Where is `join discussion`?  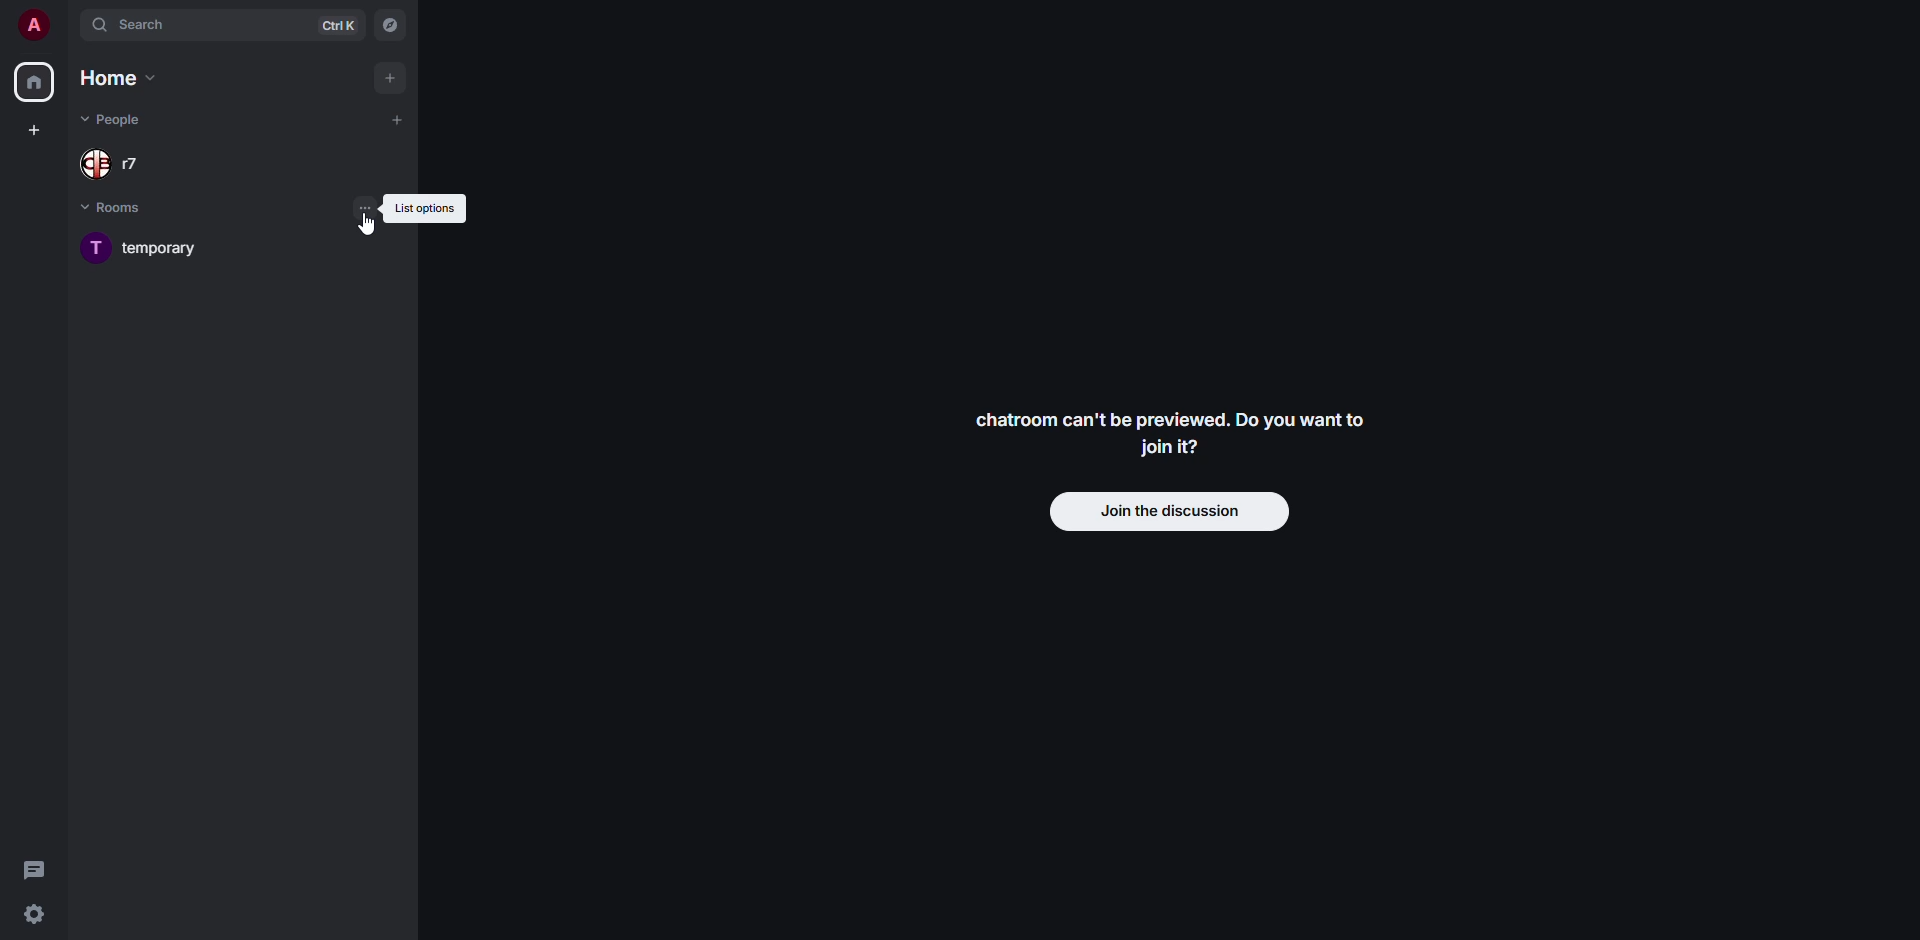
join discussion is located at coordinates (1170, 510).